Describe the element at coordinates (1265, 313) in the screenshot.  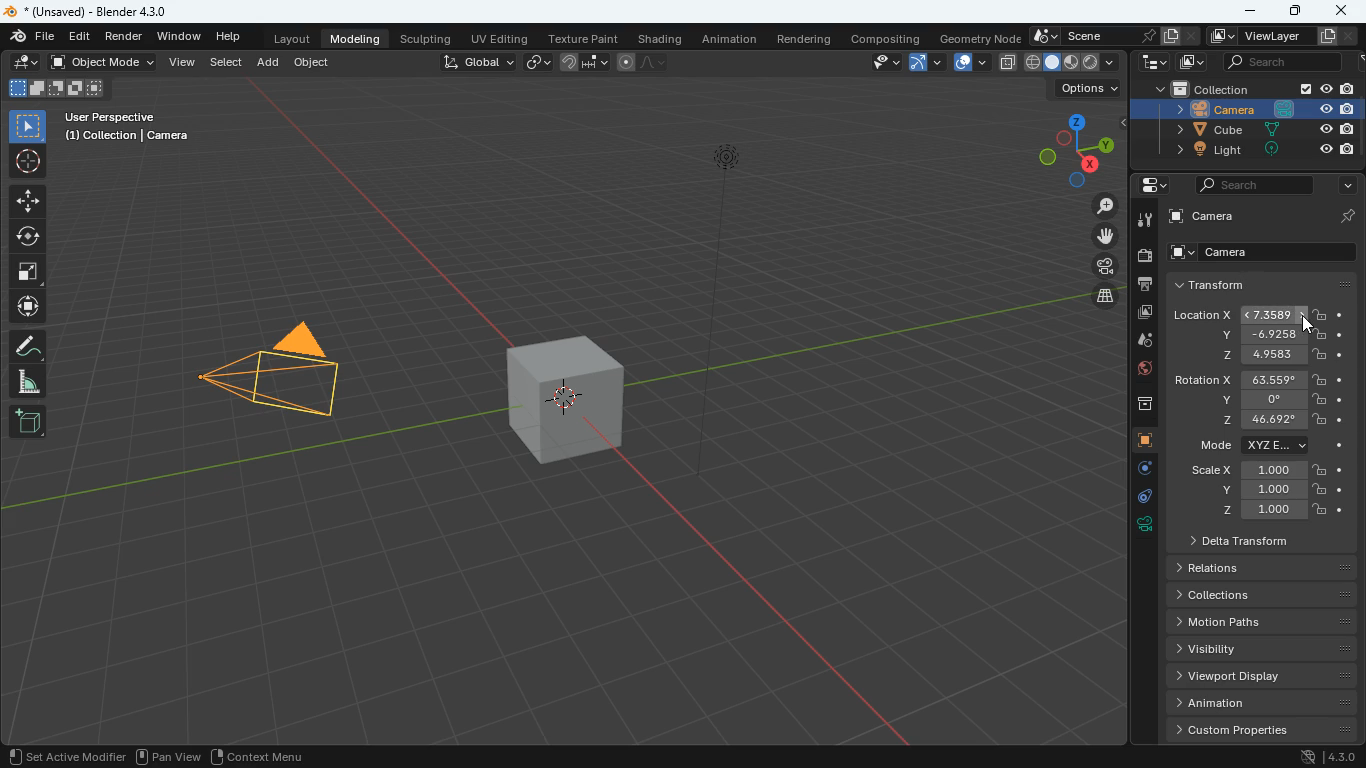
I see `location x` at that location.